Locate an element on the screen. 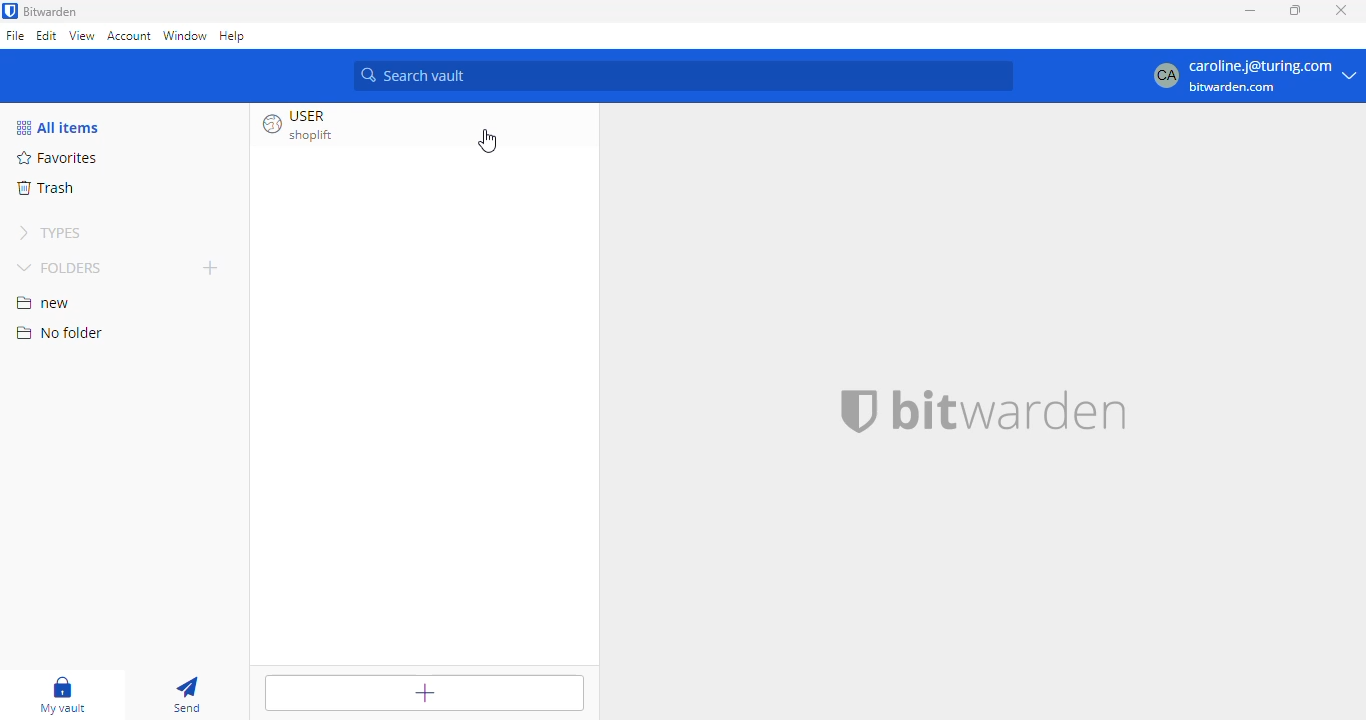  minimize is located at coordinates (1251, 11).